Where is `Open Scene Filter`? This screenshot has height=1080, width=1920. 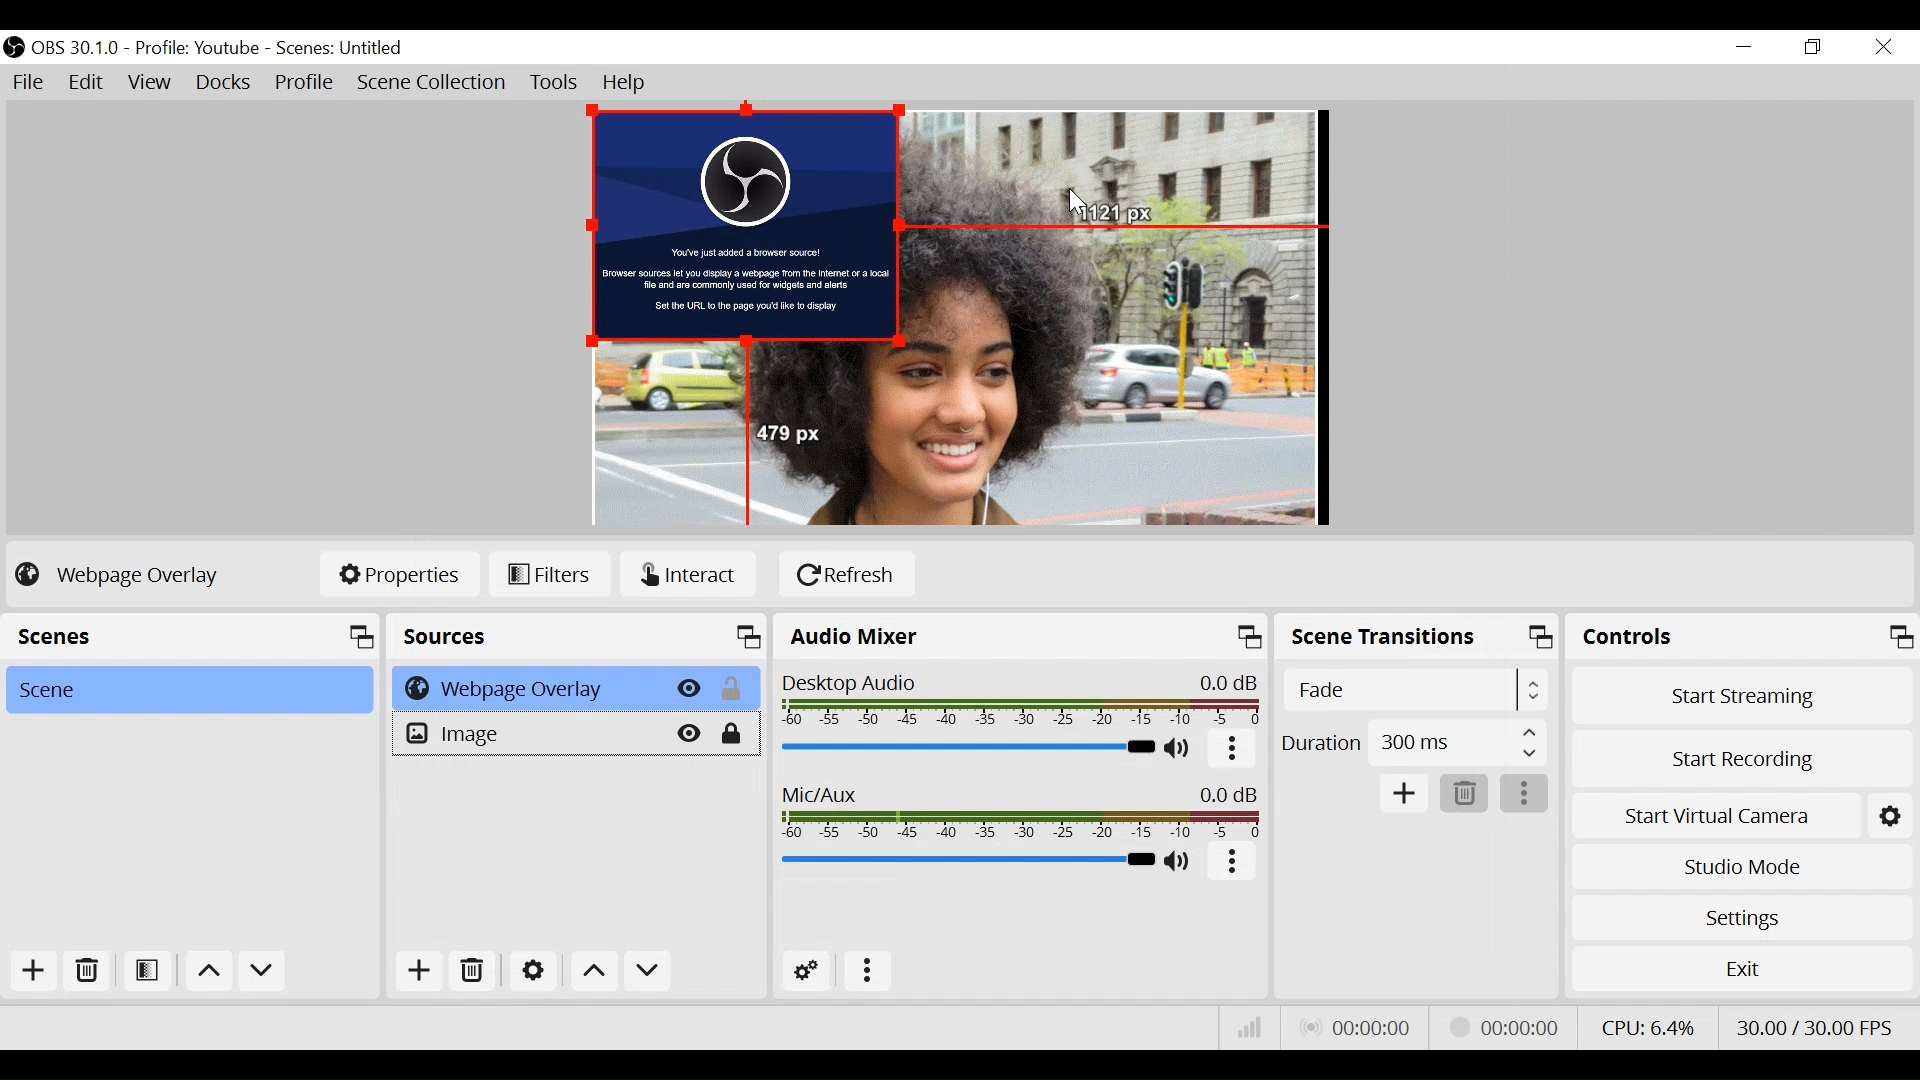
Open Scene Filter is located at coordinates (149, 973).